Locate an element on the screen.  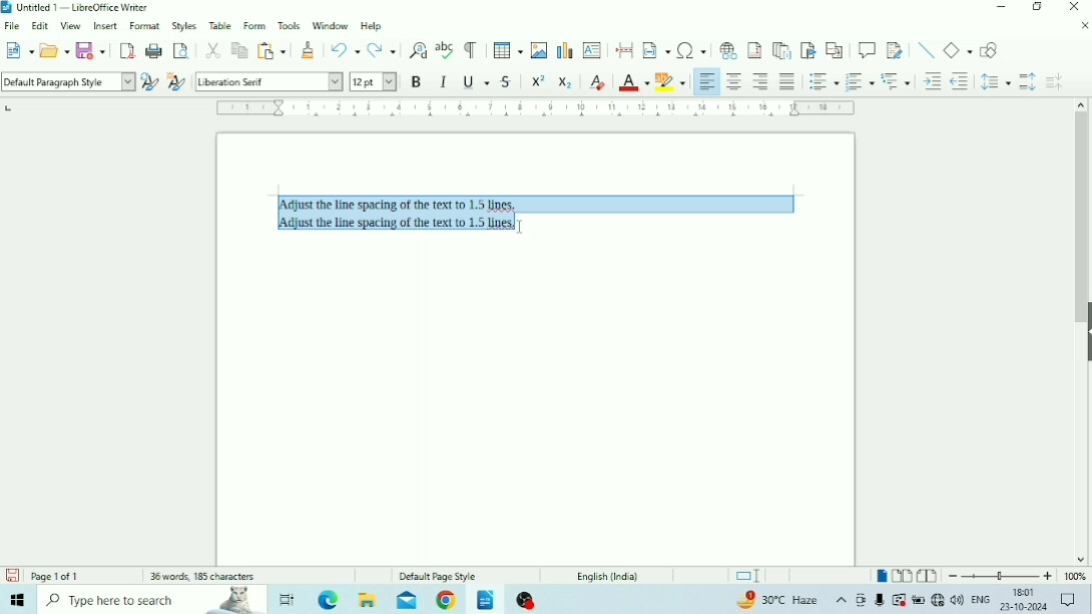
Insert Comment is located at coordinates (867, 50).